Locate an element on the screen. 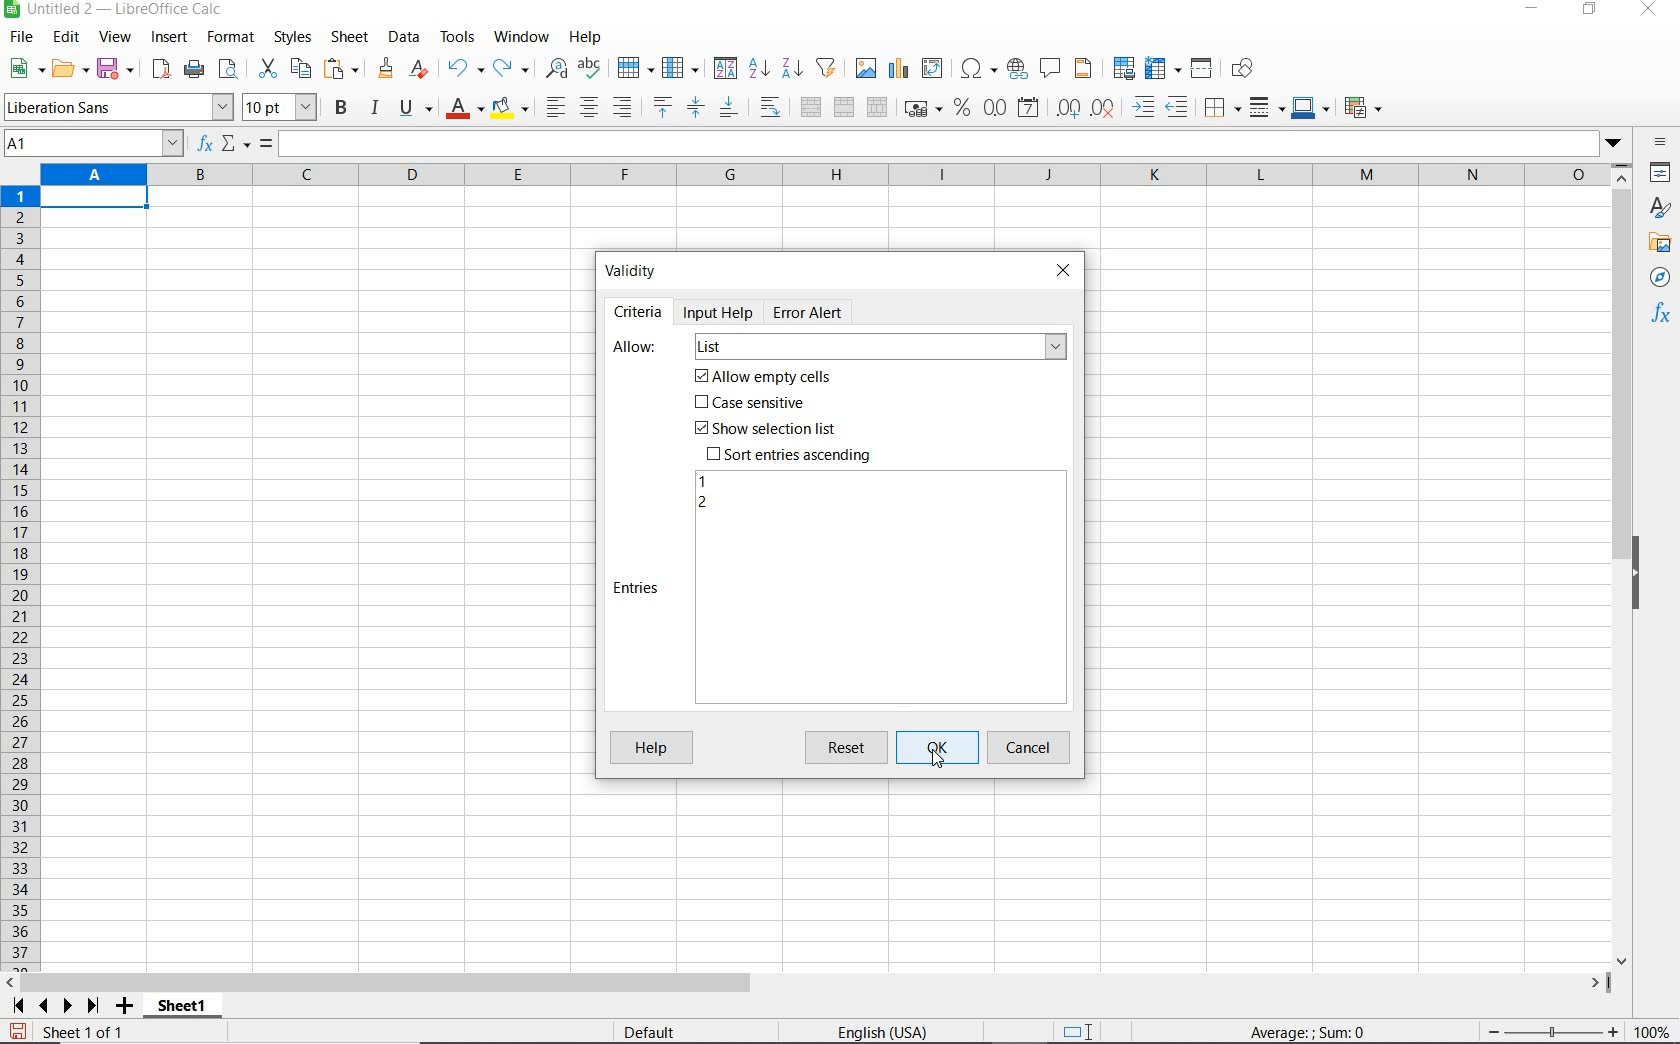 This screenshot has height=1044, width=1680. format is located at coordinates (228, 37).